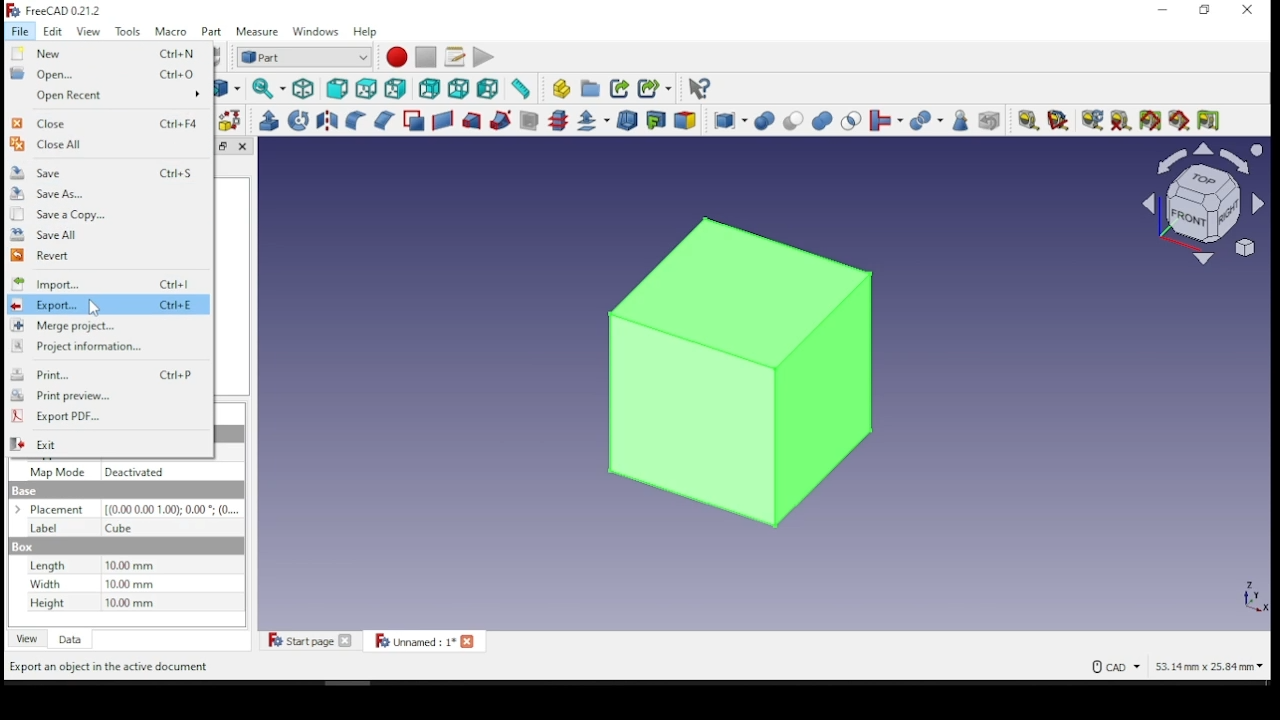  What do you see at coordinates (1058, 121) in the screenshot?
I see `measure angular` at bounding box center [1058, 121].